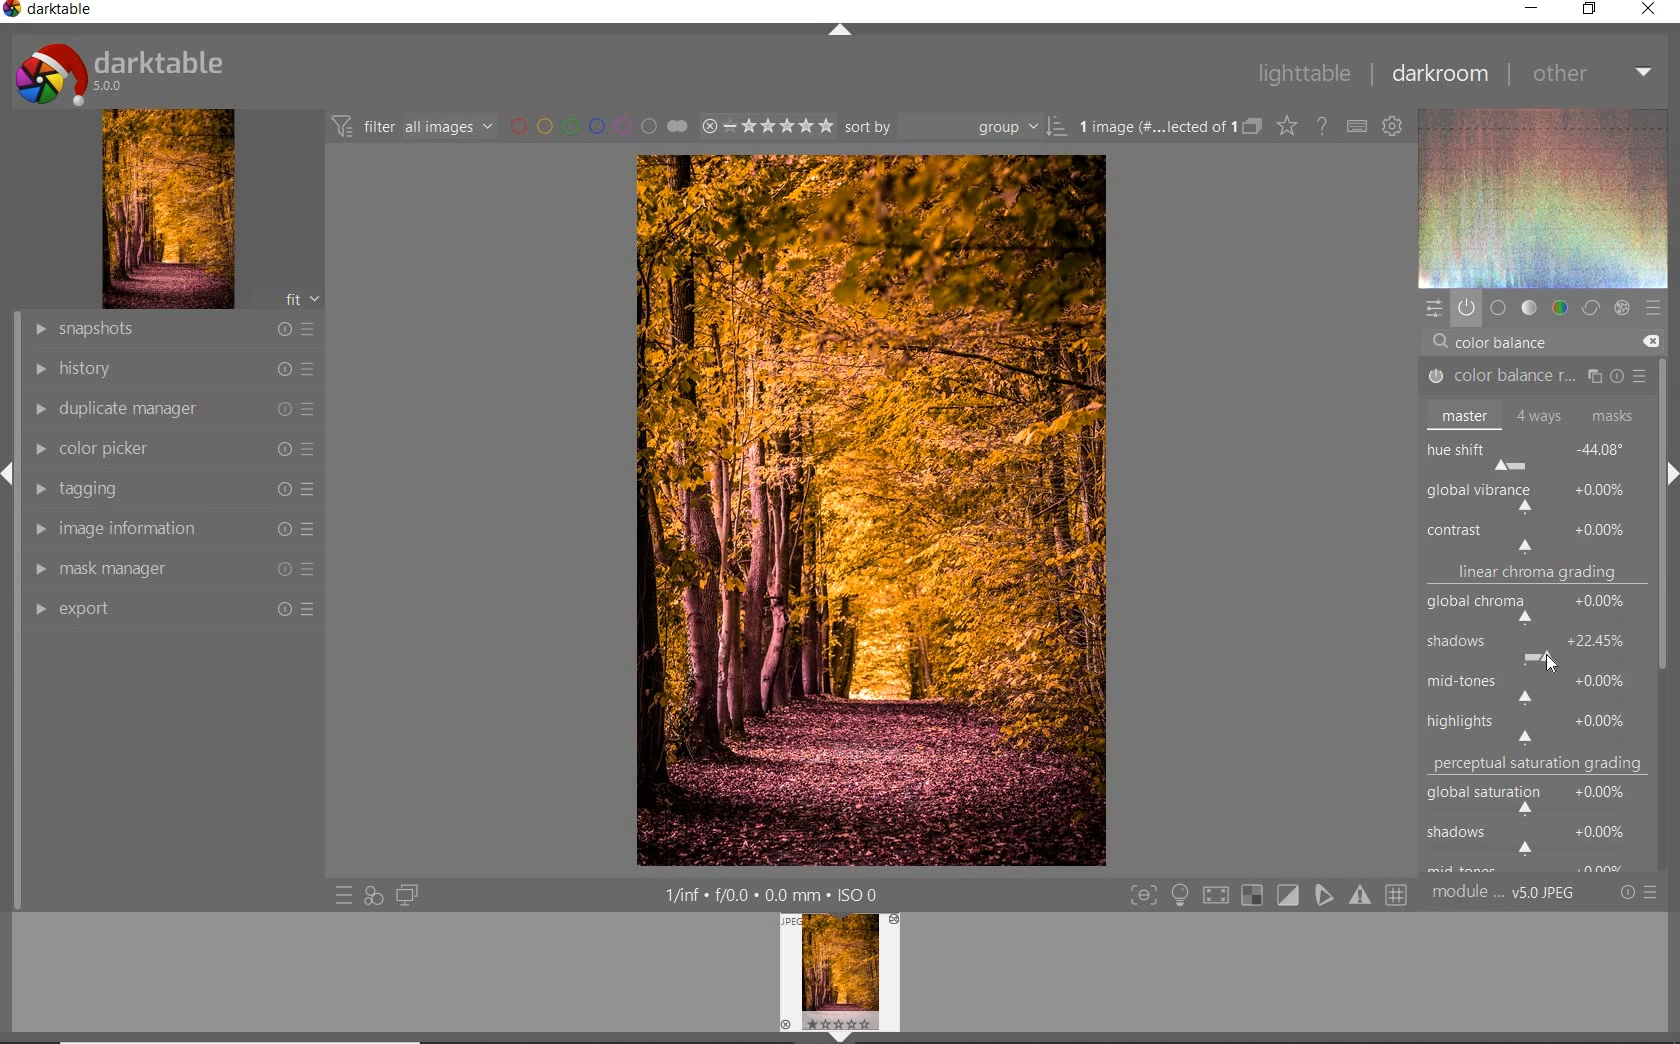  What do you see at coordinates (1535, 837) in the screenshot?
I see `shadows` at bounding box center [1535, 837].